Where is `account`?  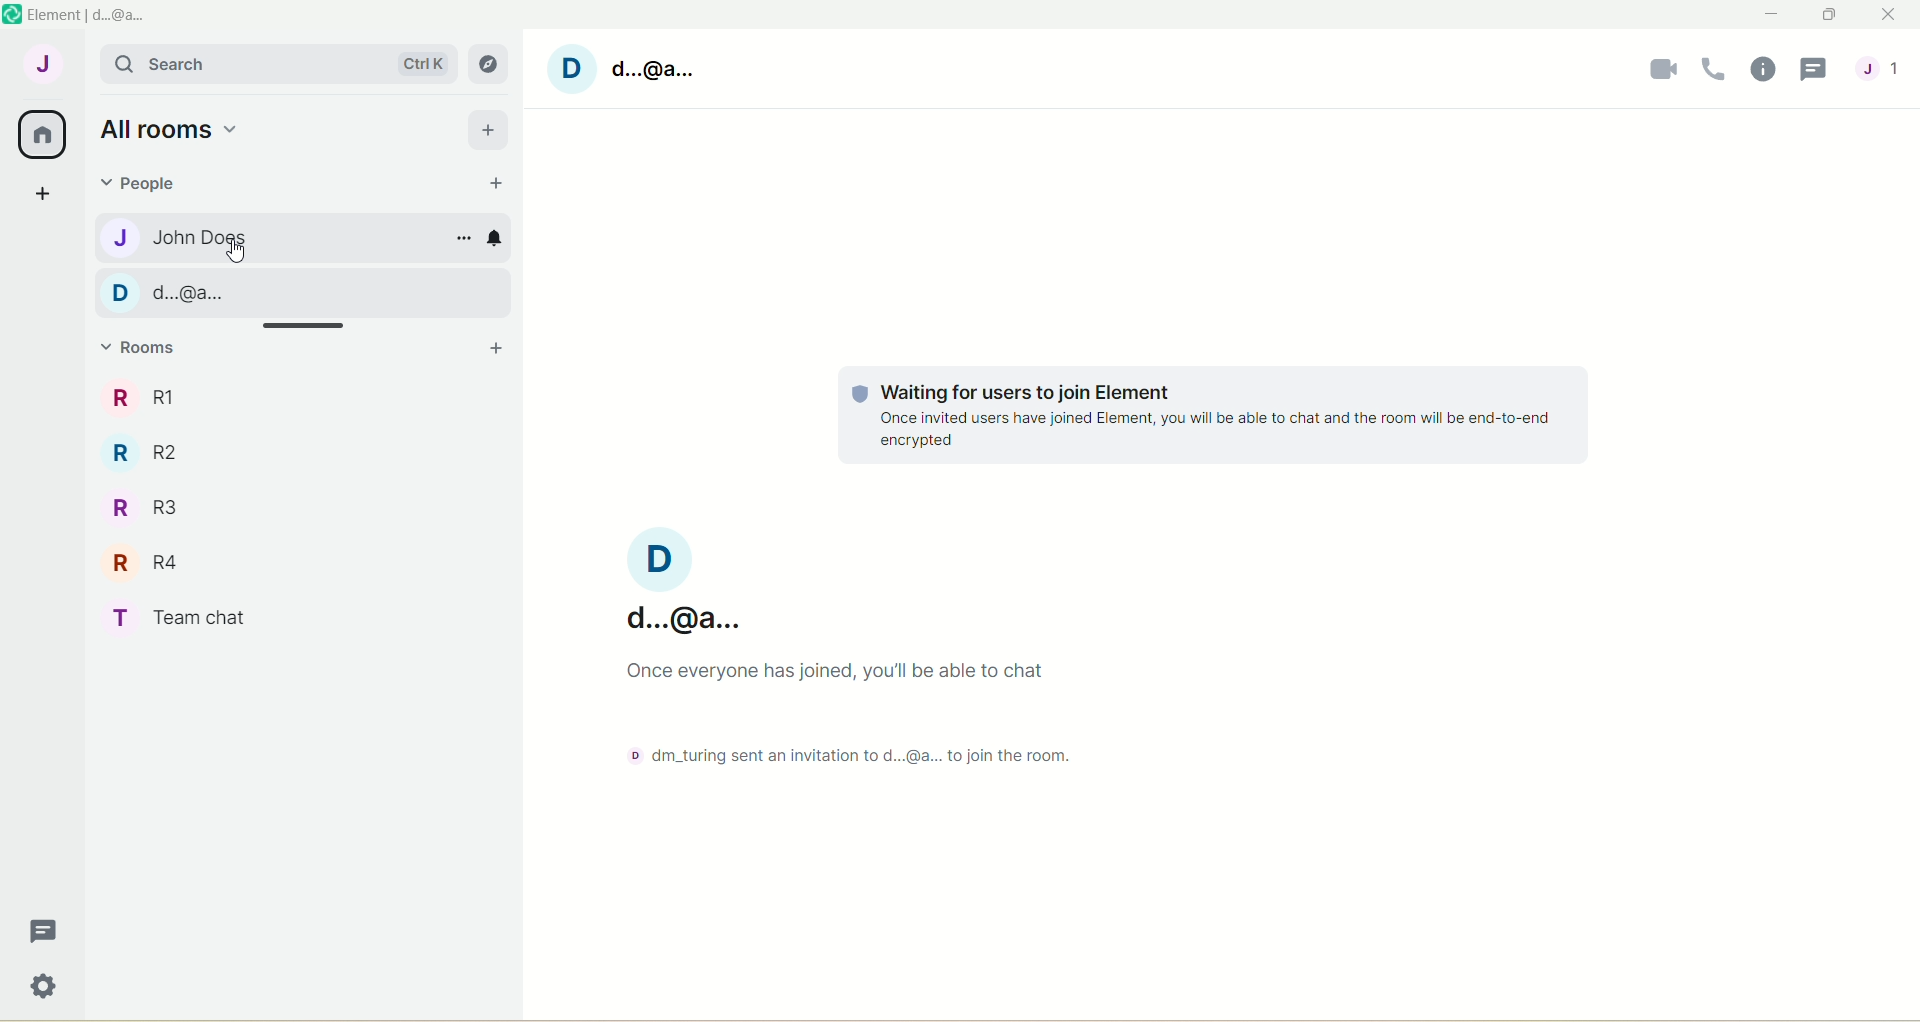 account is located at coordinates (632, 69).